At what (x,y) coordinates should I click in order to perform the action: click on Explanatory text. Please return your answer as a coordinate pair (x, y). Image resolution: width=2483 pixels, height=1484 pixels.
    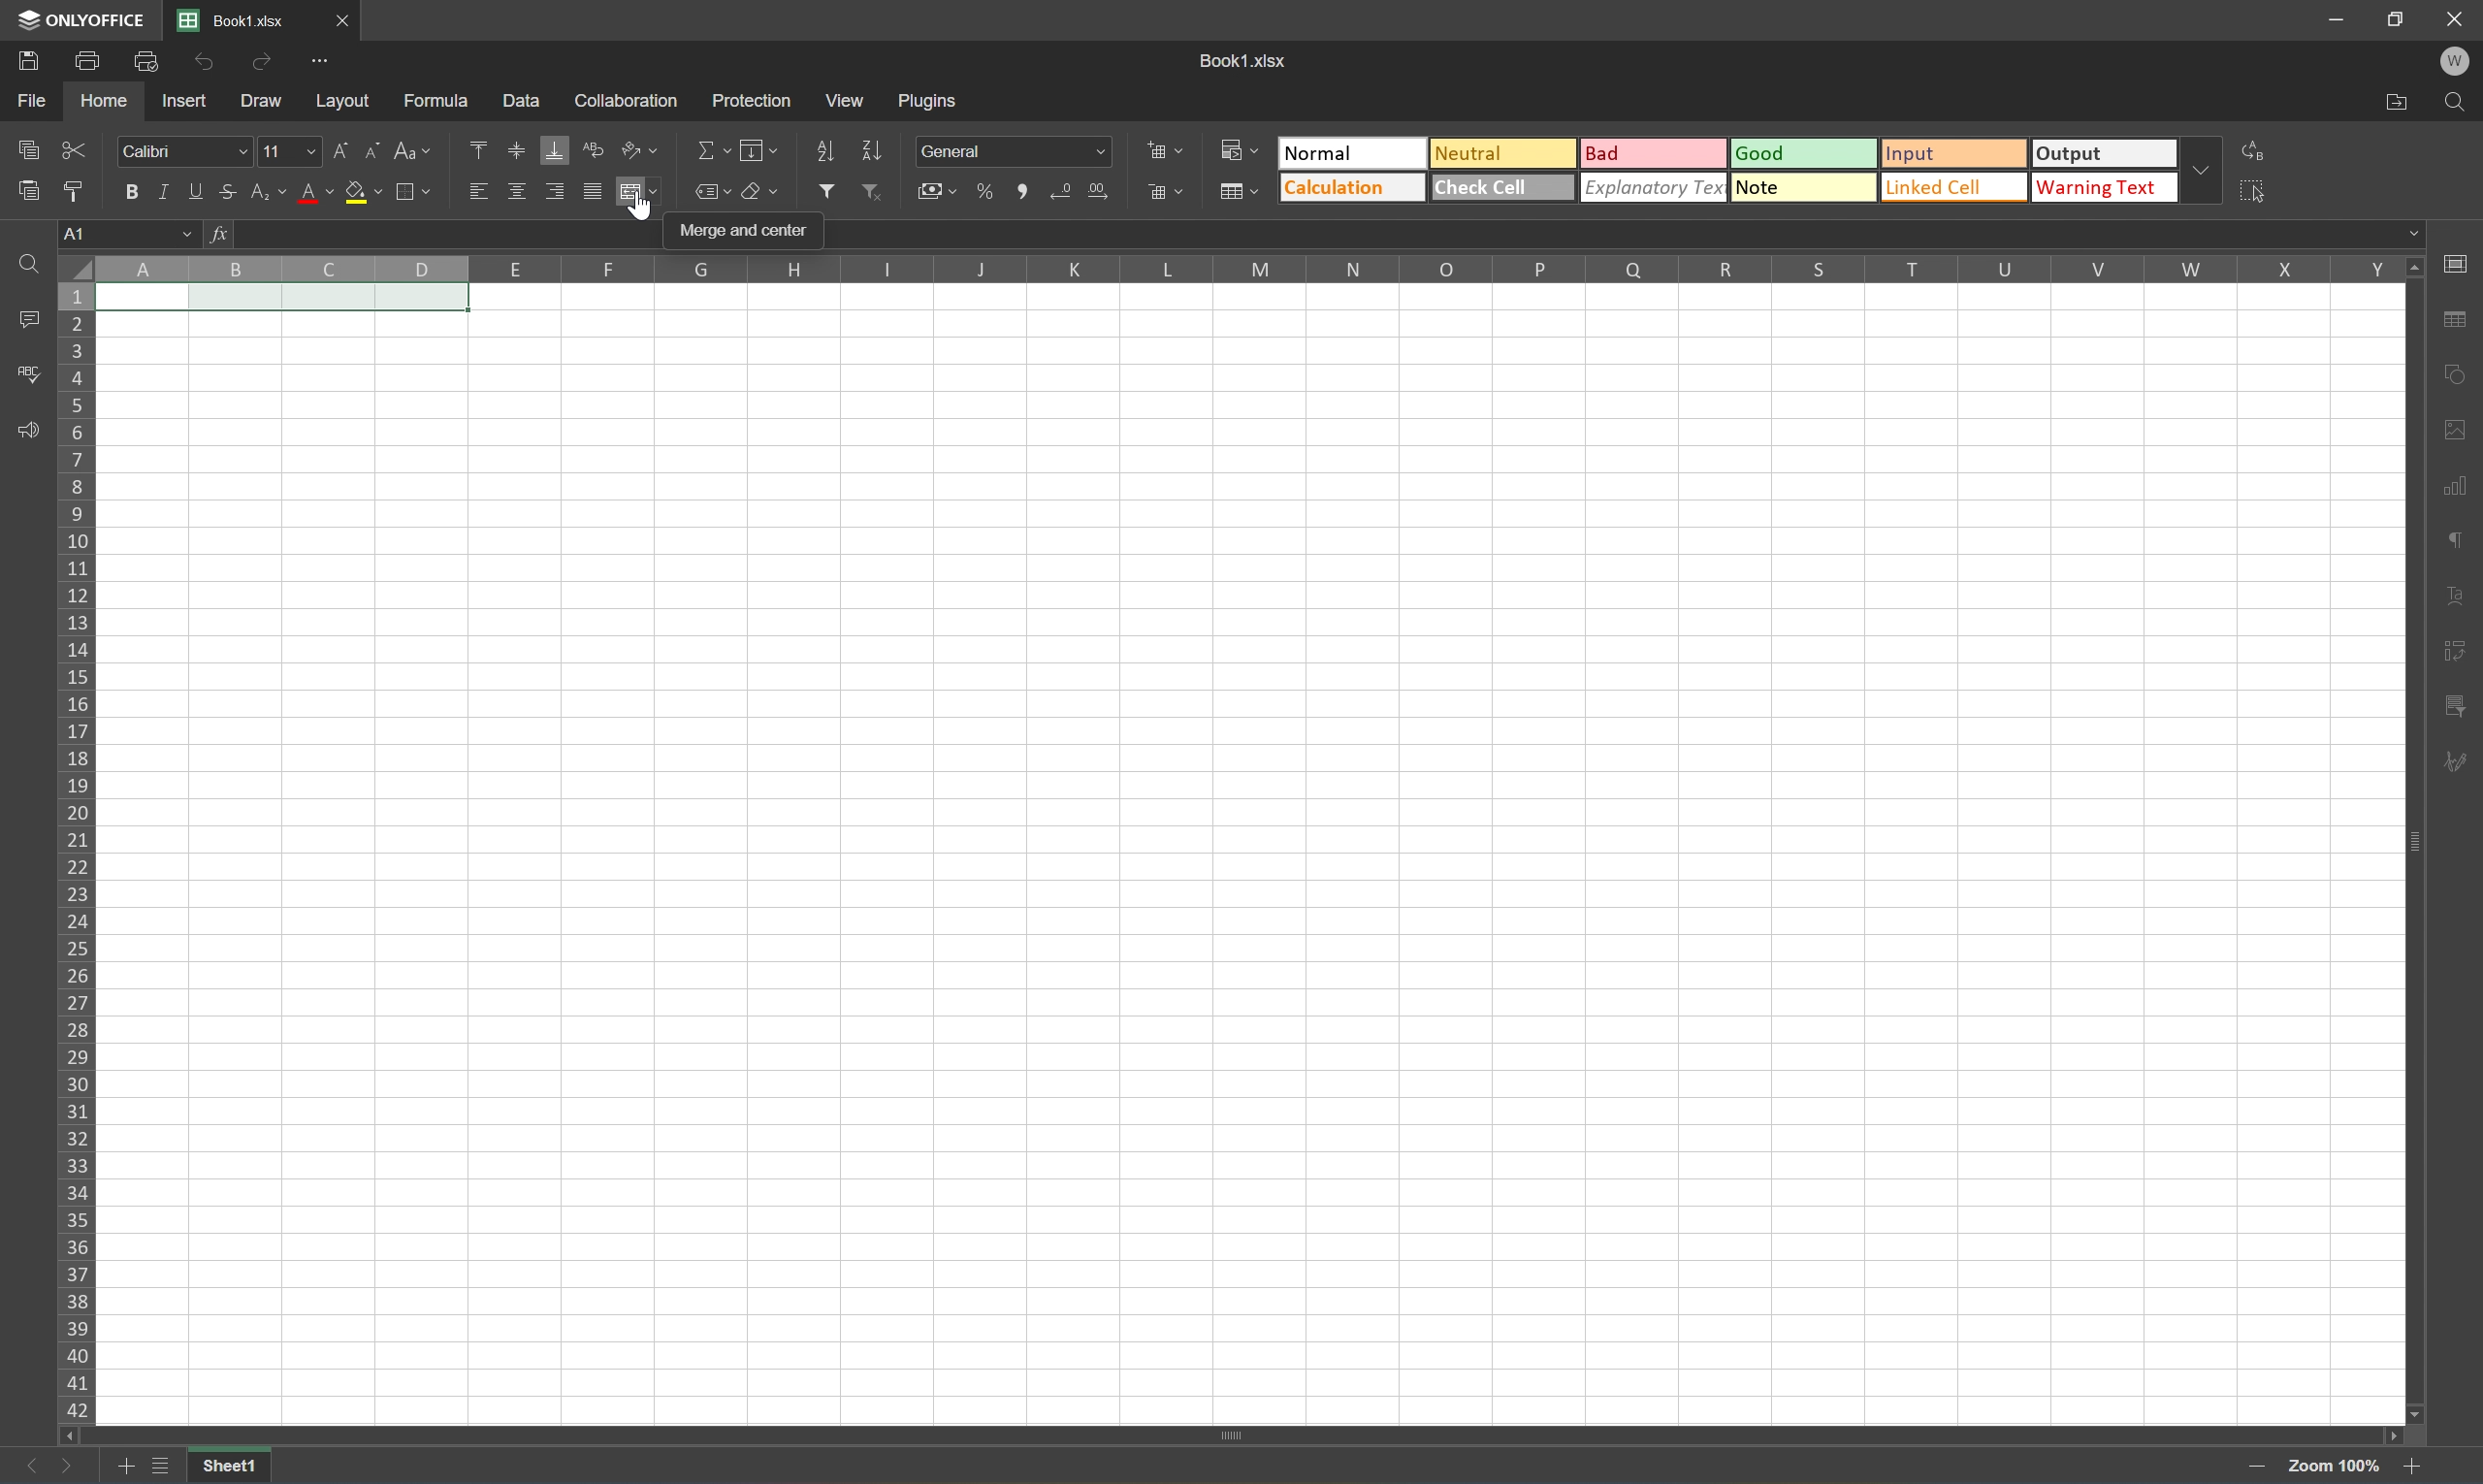
    Looking at the image, I should click on (1654, 186).